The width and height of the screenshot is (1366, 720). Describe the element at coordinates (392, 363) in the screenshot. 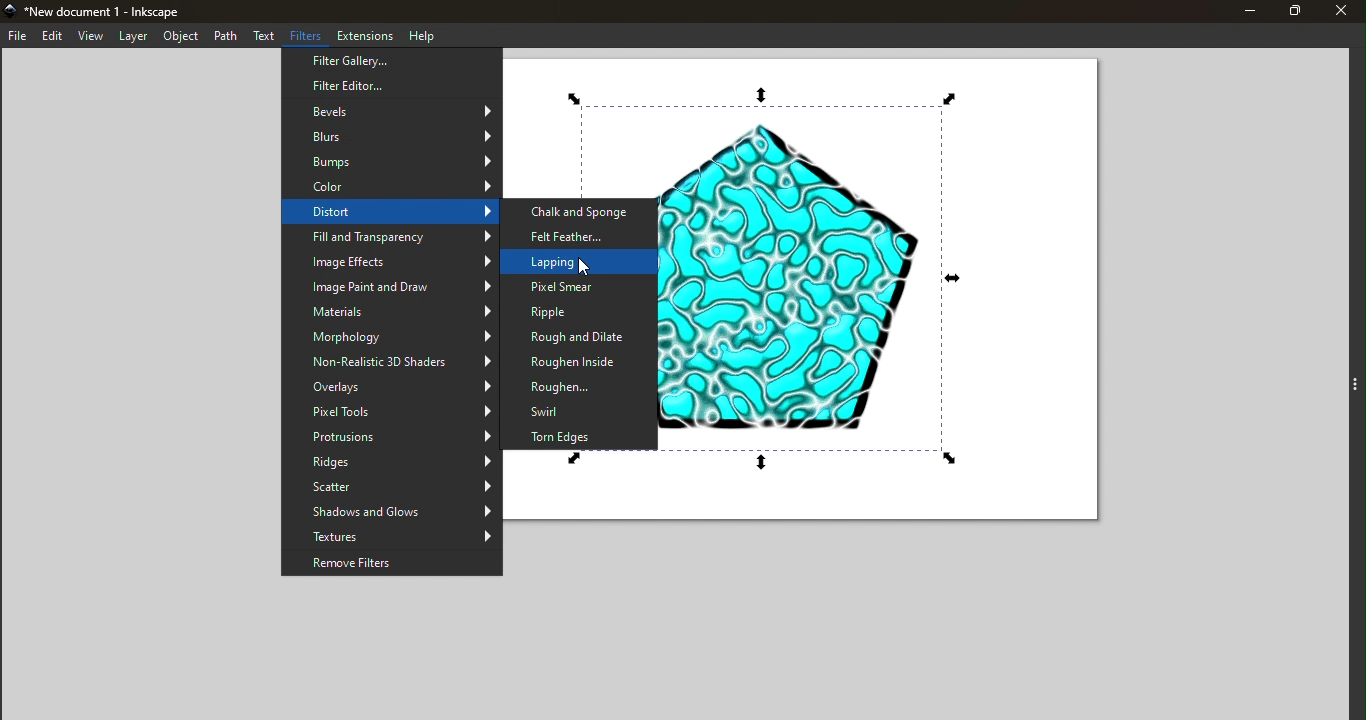

I see `Non-Realistic 3D Shaders` at that location.